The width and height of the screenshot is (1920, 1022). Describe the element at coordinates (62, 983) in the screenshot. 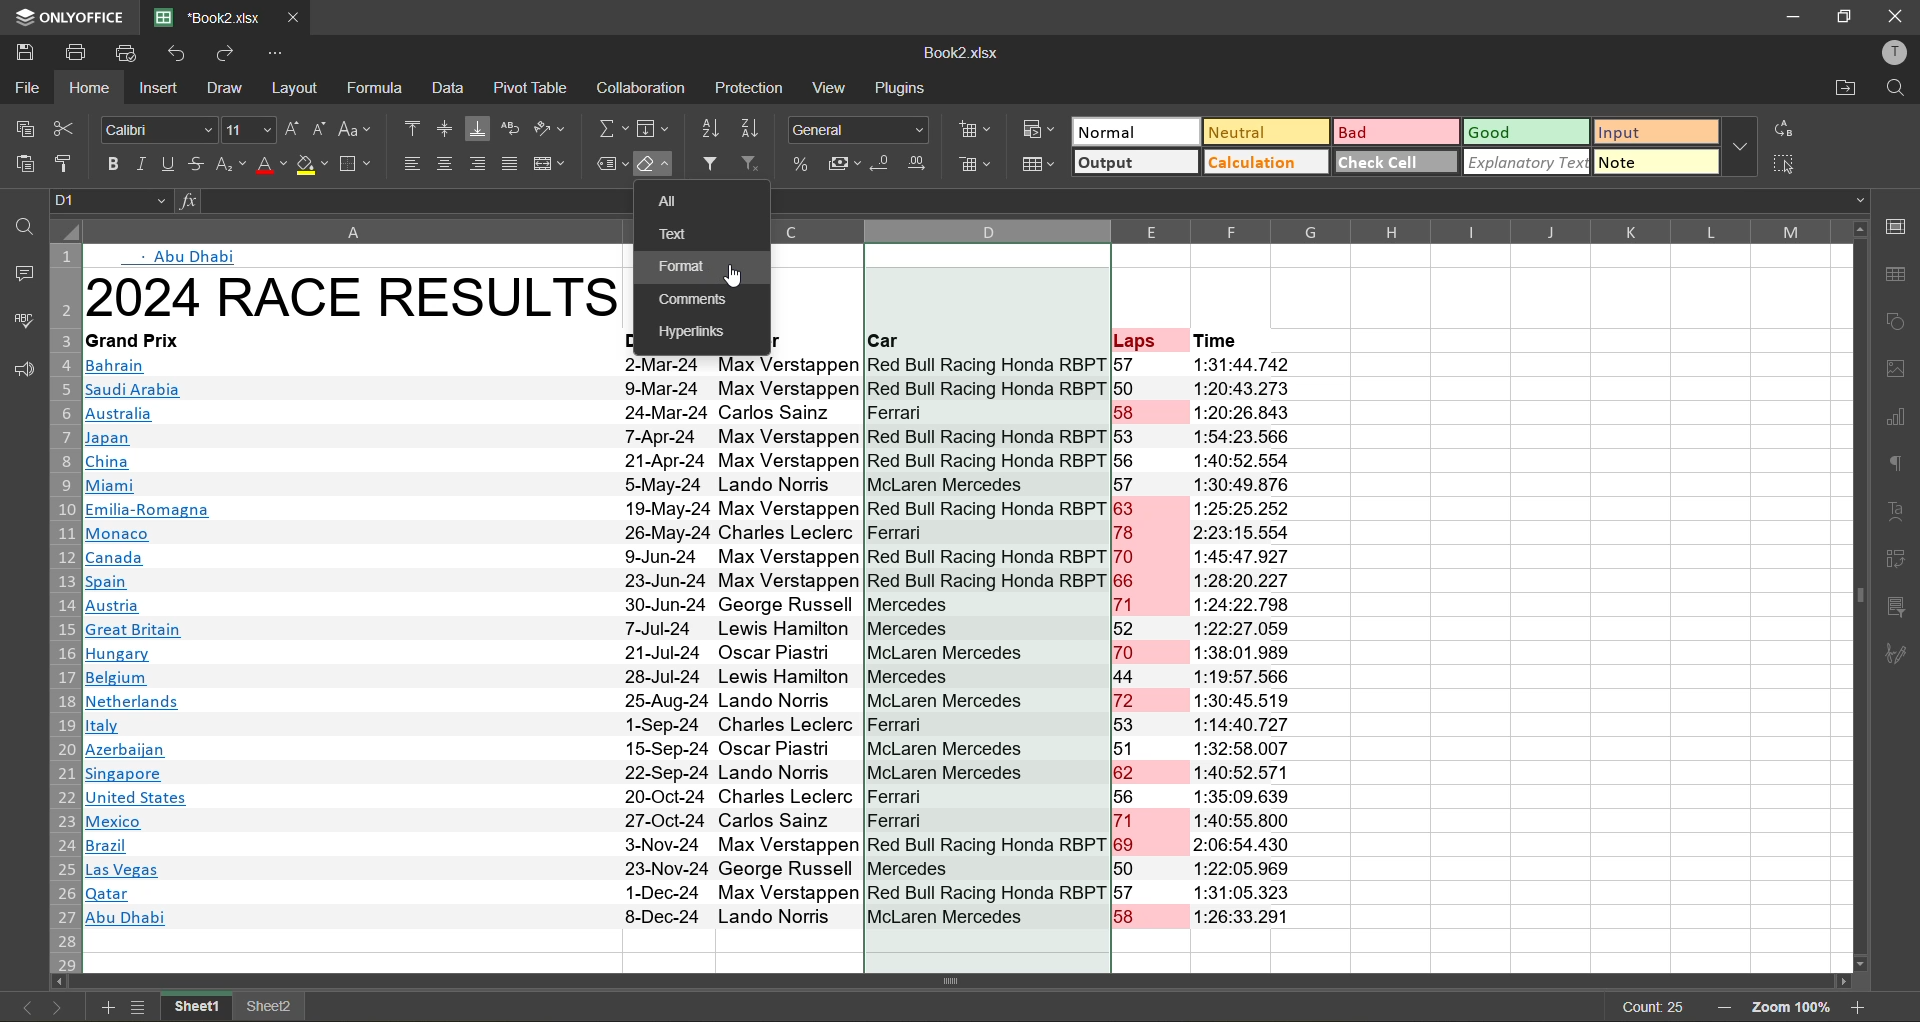

I see `move left` at that location.